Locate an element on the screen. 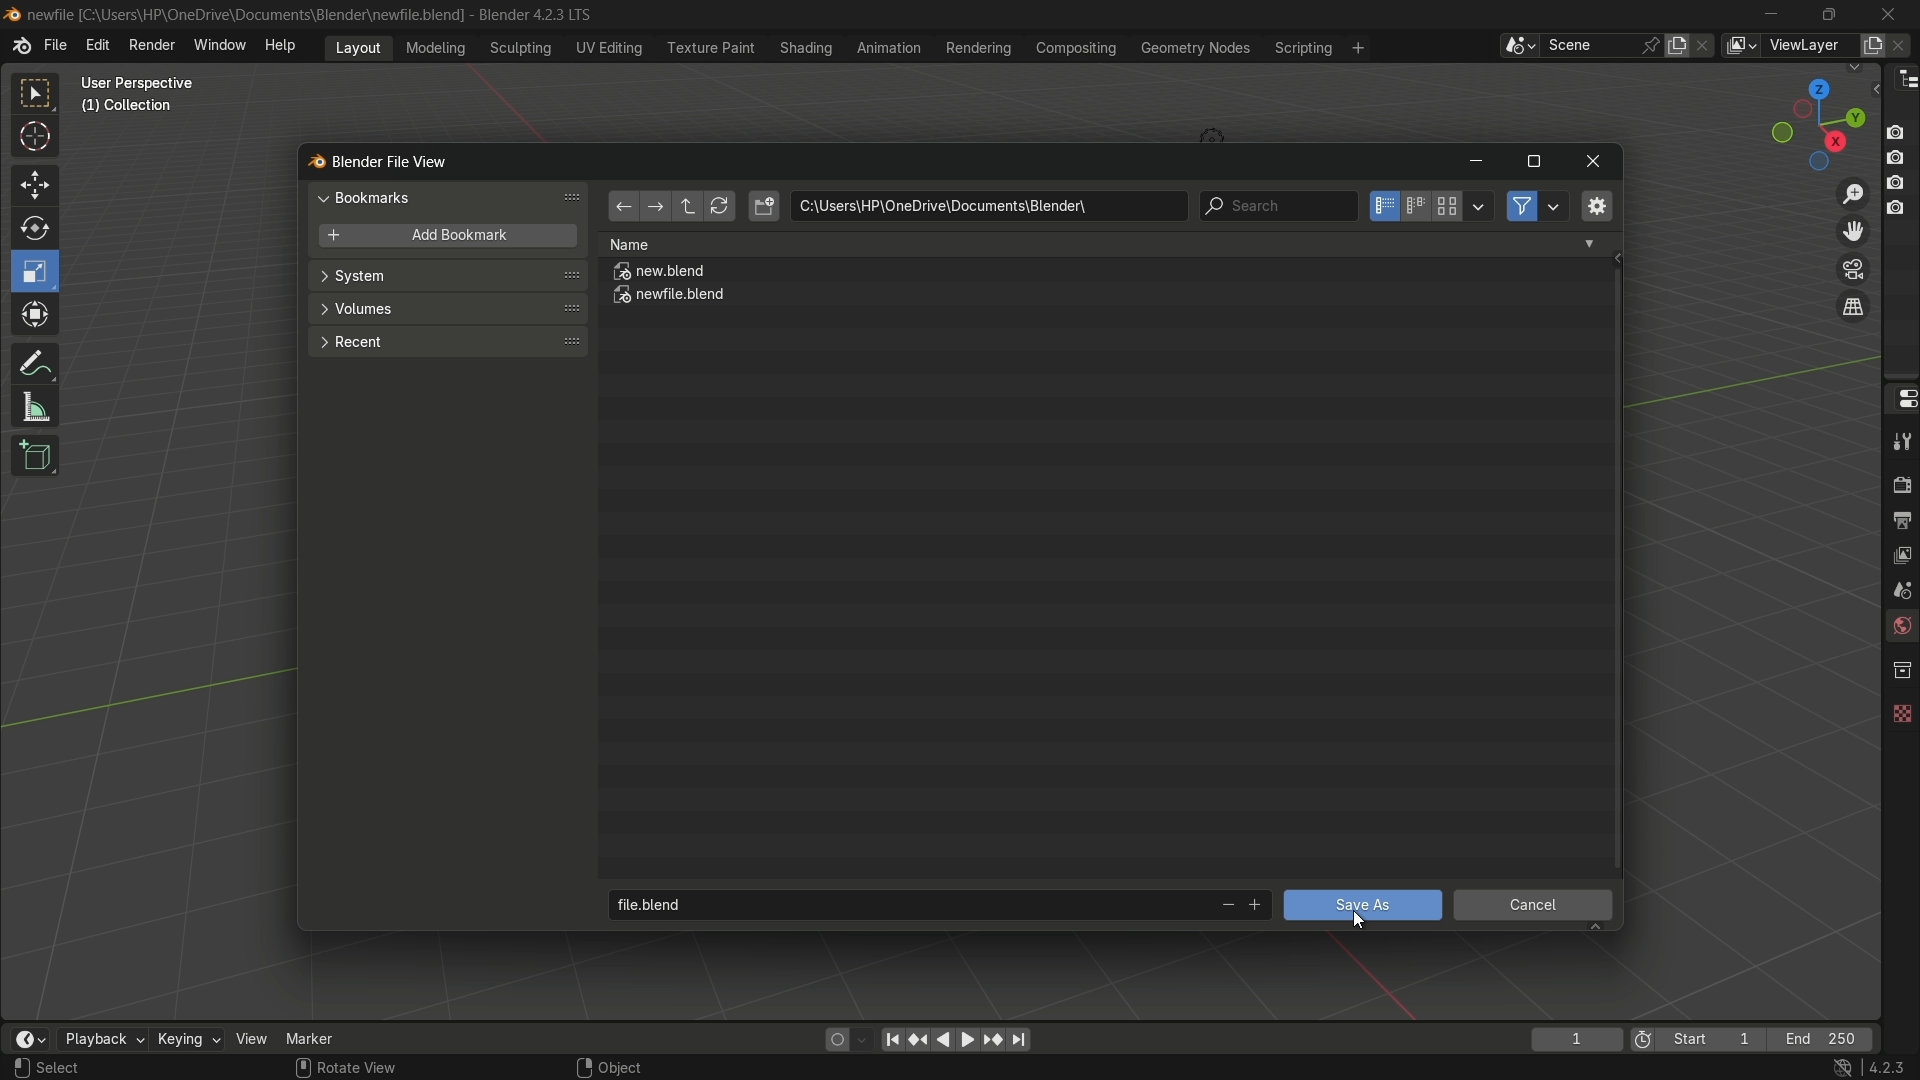  maximize or restore is located at coordinates (1828, 13).